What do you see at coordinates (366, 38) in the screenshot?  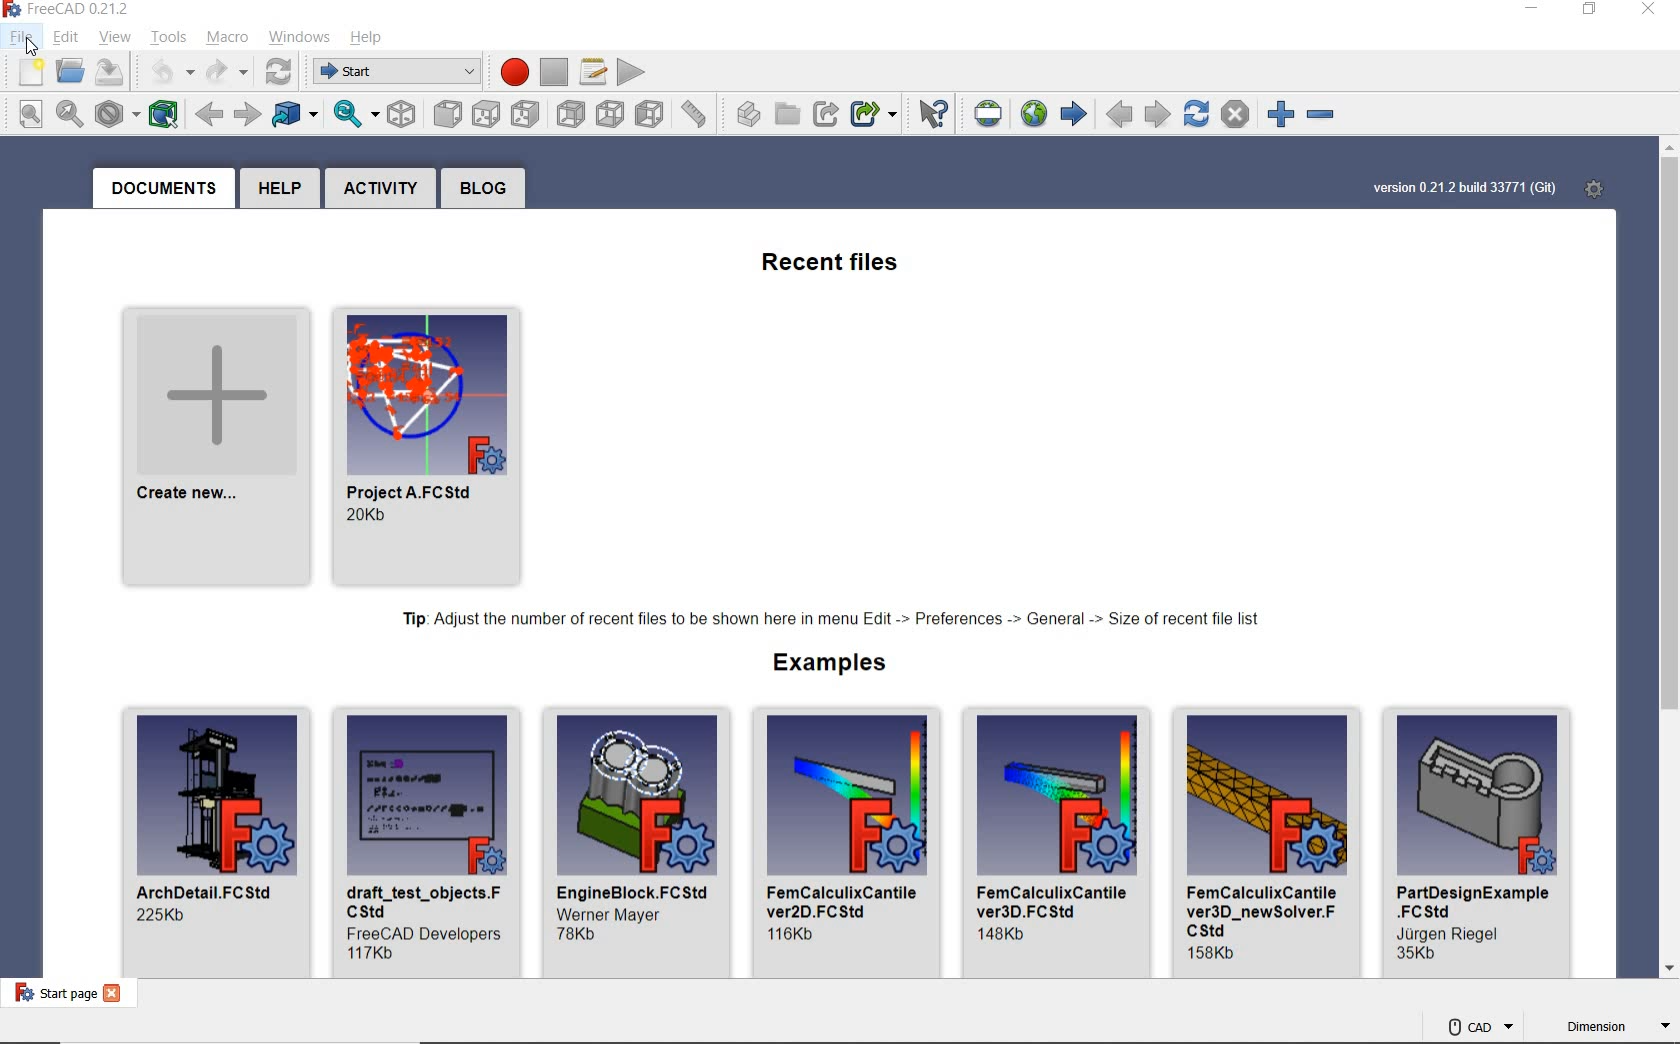 I see `HELP` at bounding box center [366, 38].